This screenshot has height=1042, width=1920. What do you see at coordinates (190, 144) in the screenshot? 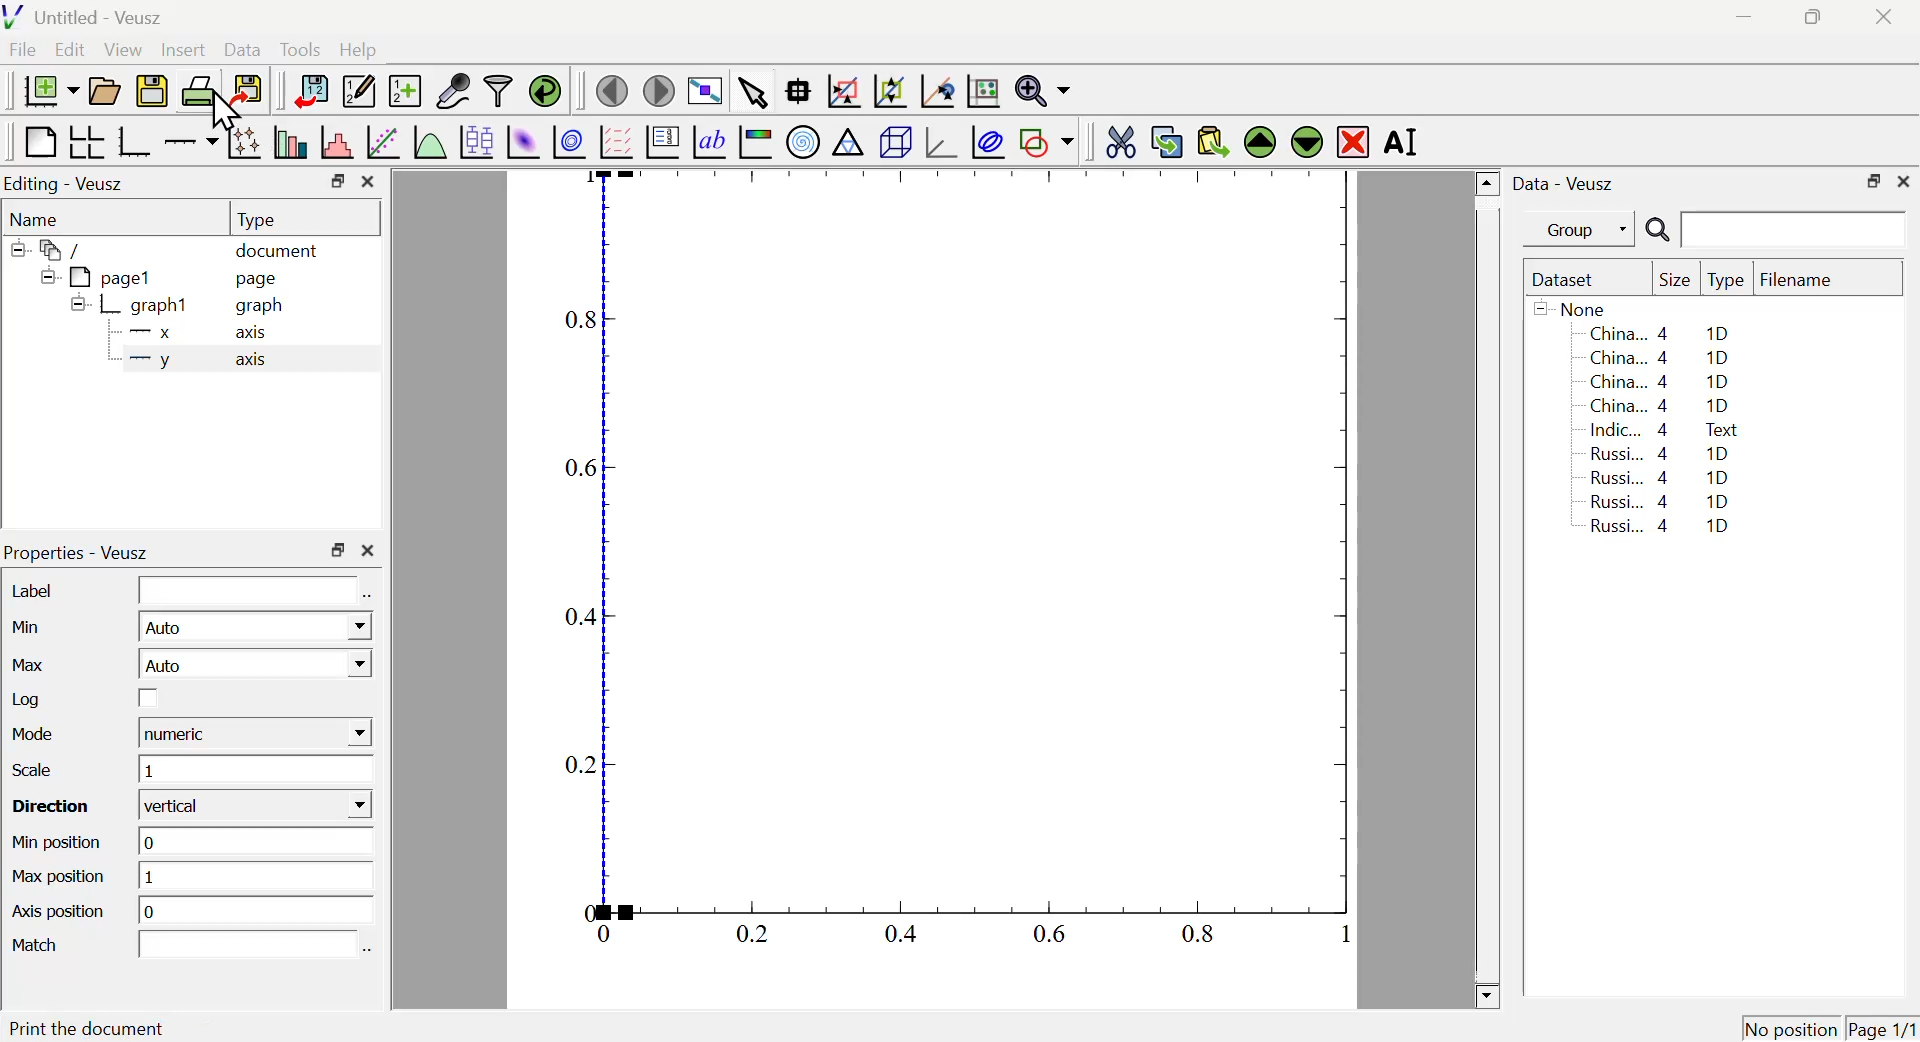
I see `Add an axis to a plot` at bounding box center [190, 144].